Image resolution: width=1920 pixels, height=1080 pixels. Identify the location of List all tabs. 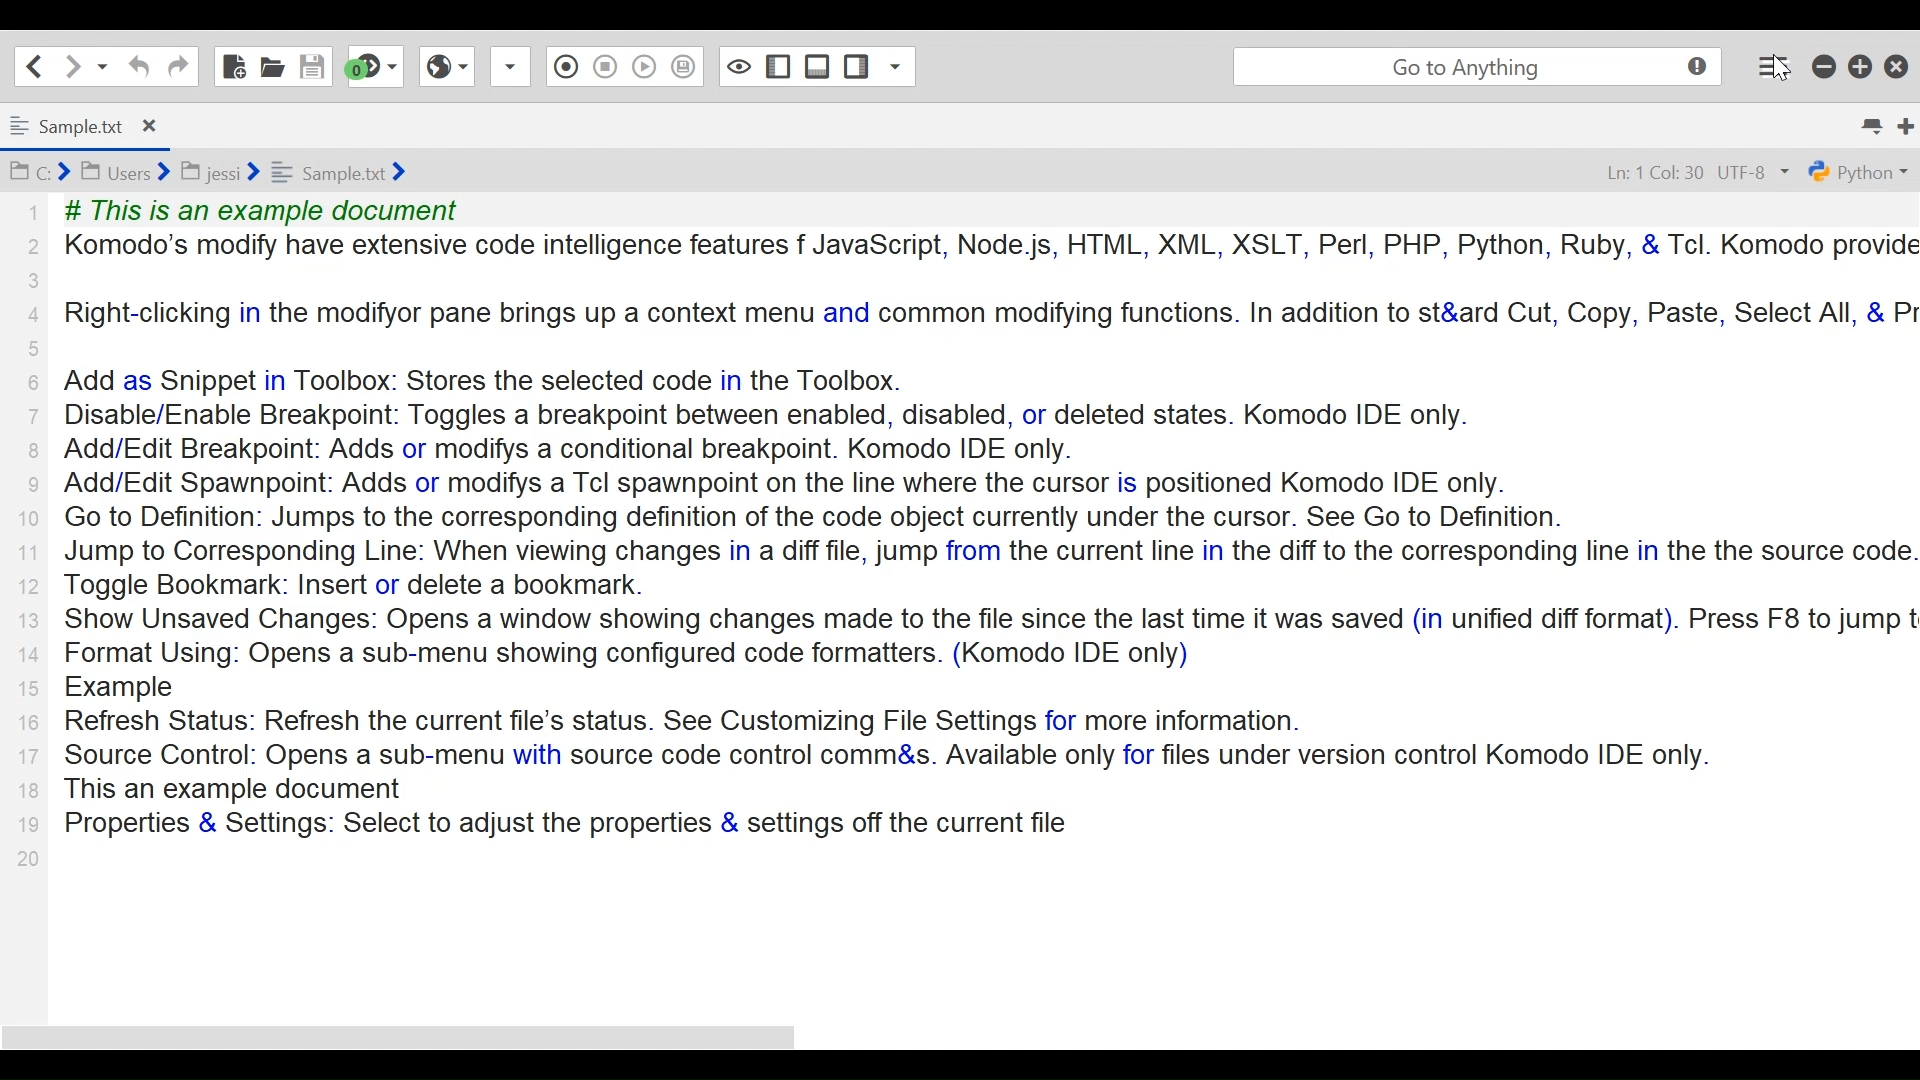
(1864, 123).